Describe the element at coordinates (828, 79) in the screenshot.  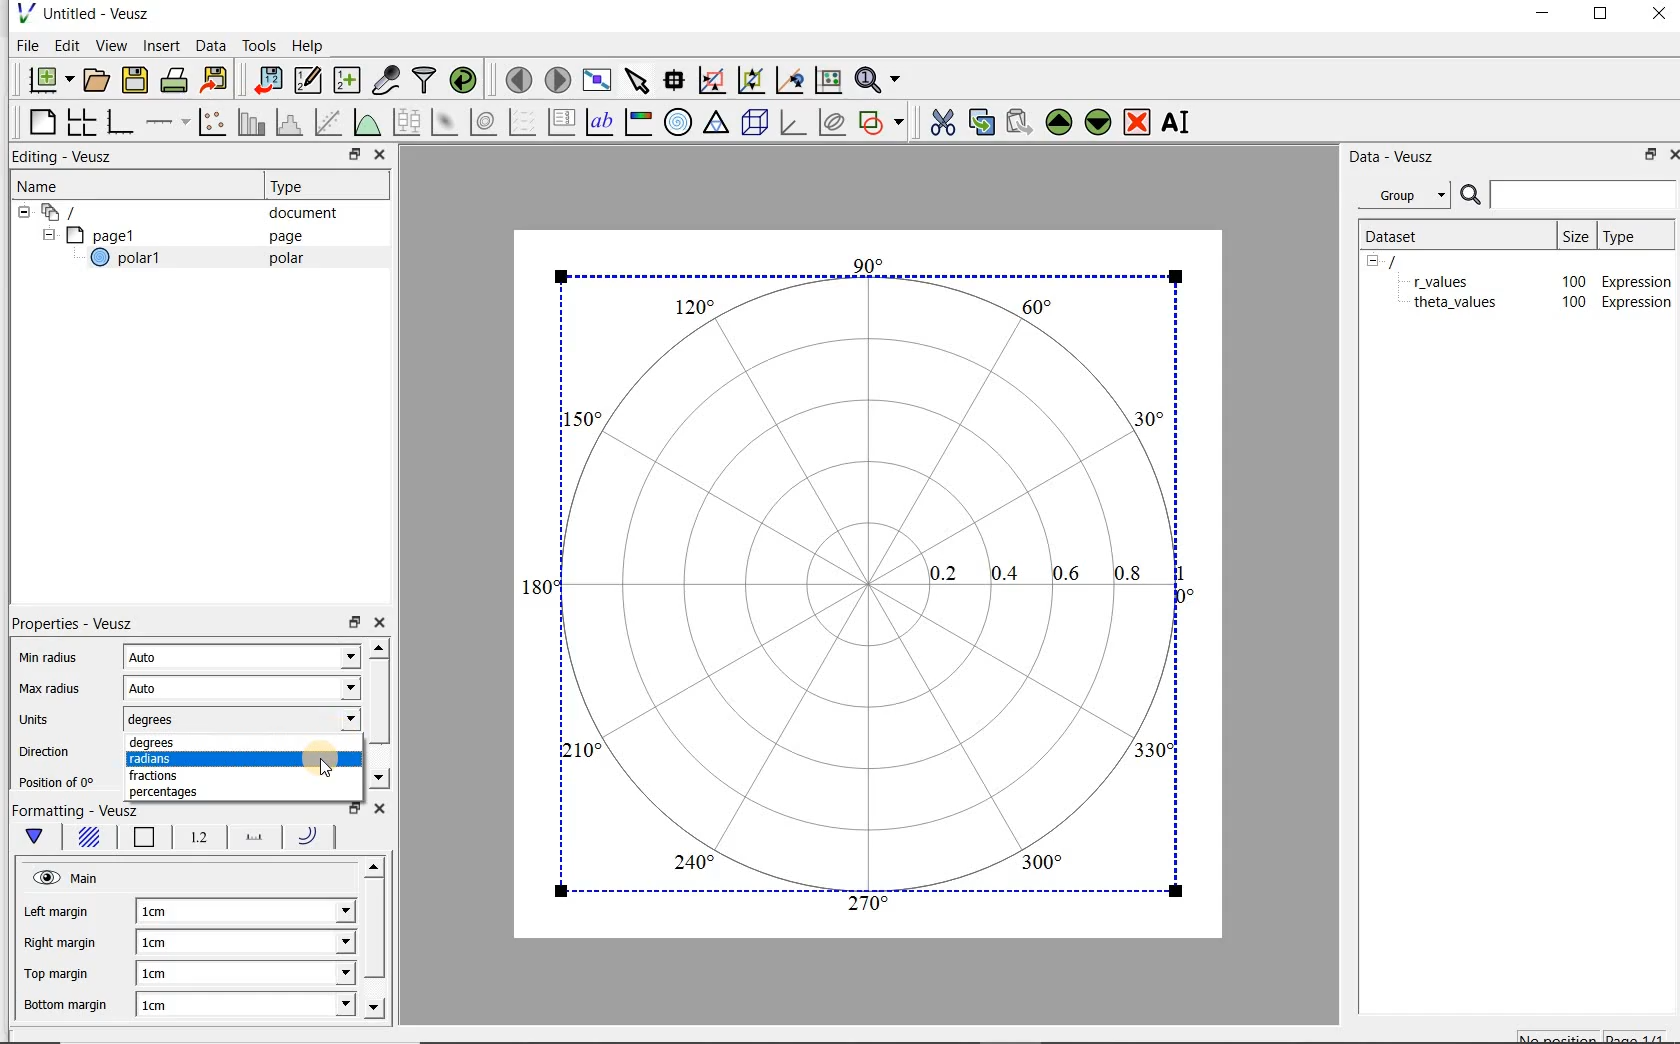
I see `click to reset graph axes` at that location.